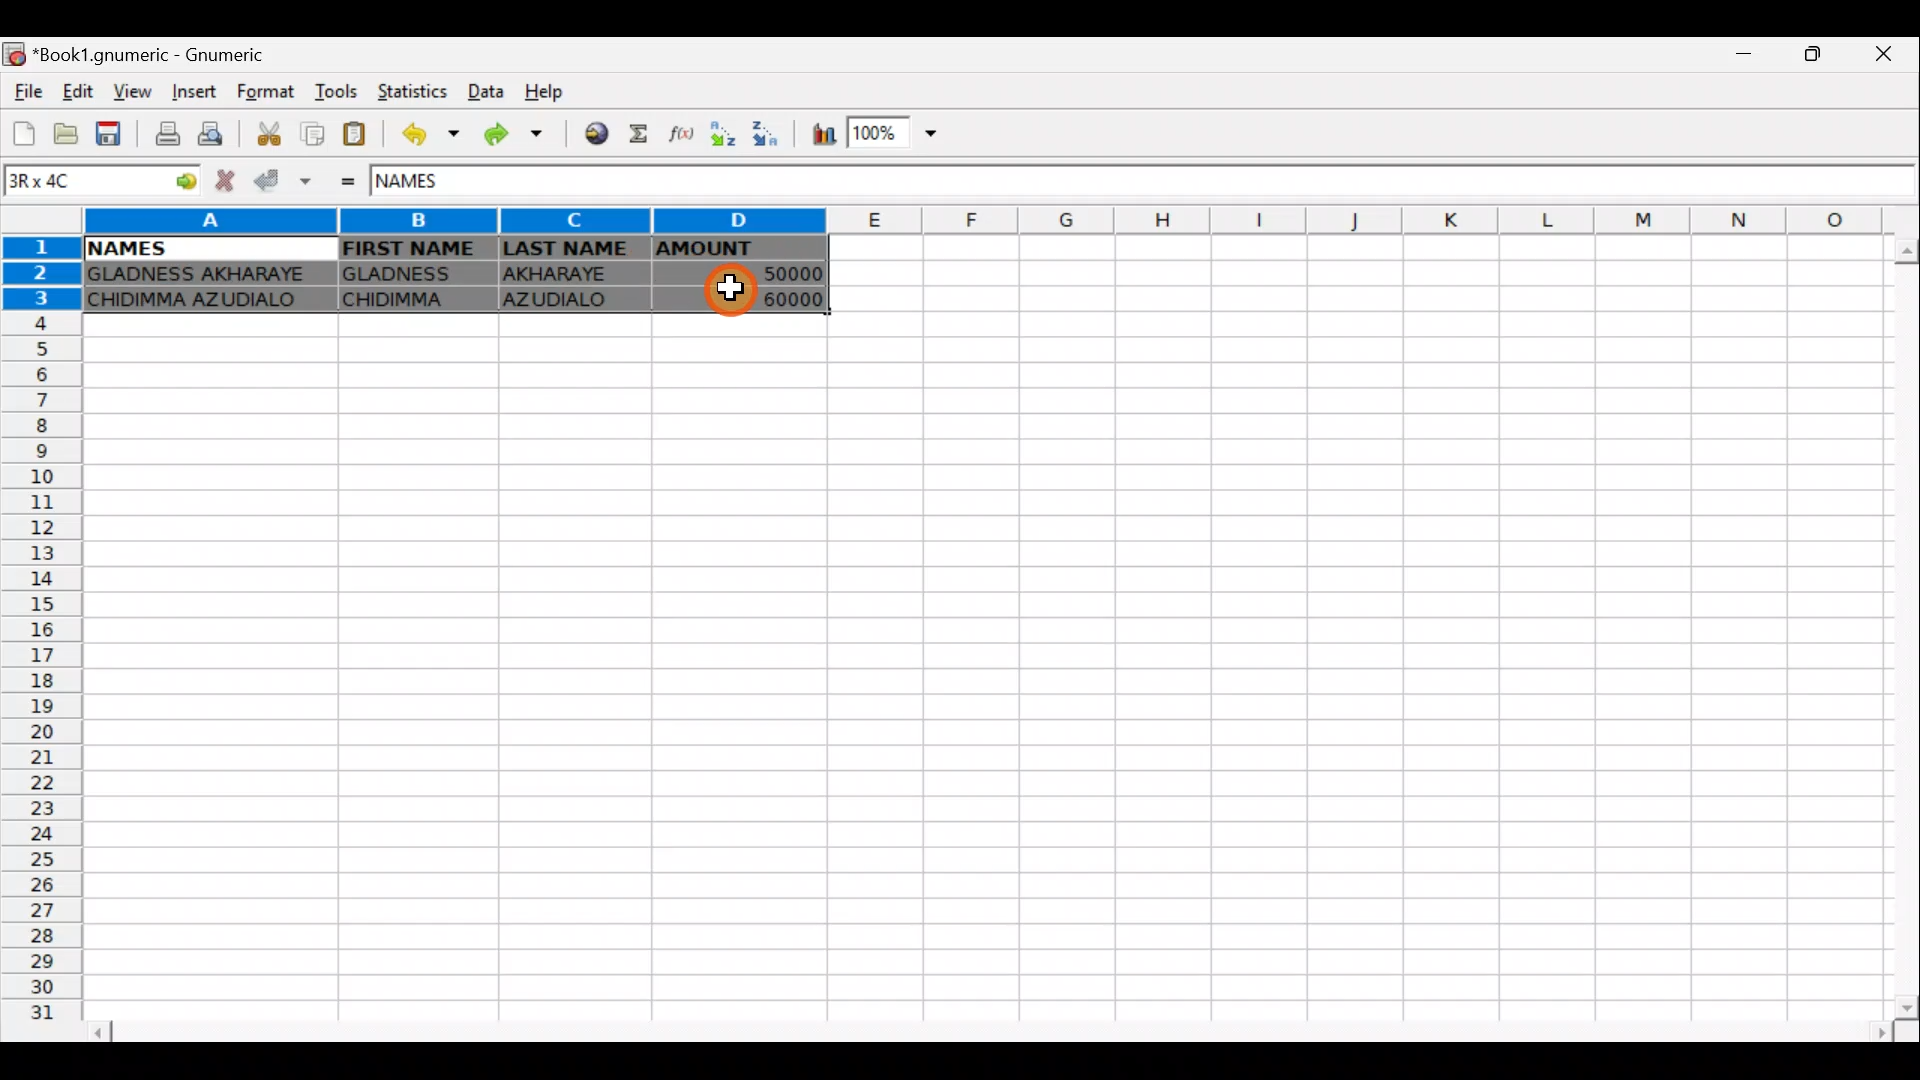 Image resolution: width=1920 pixels, height=1080 pixels. I want to click on LAST NAME, so click(571, 250).